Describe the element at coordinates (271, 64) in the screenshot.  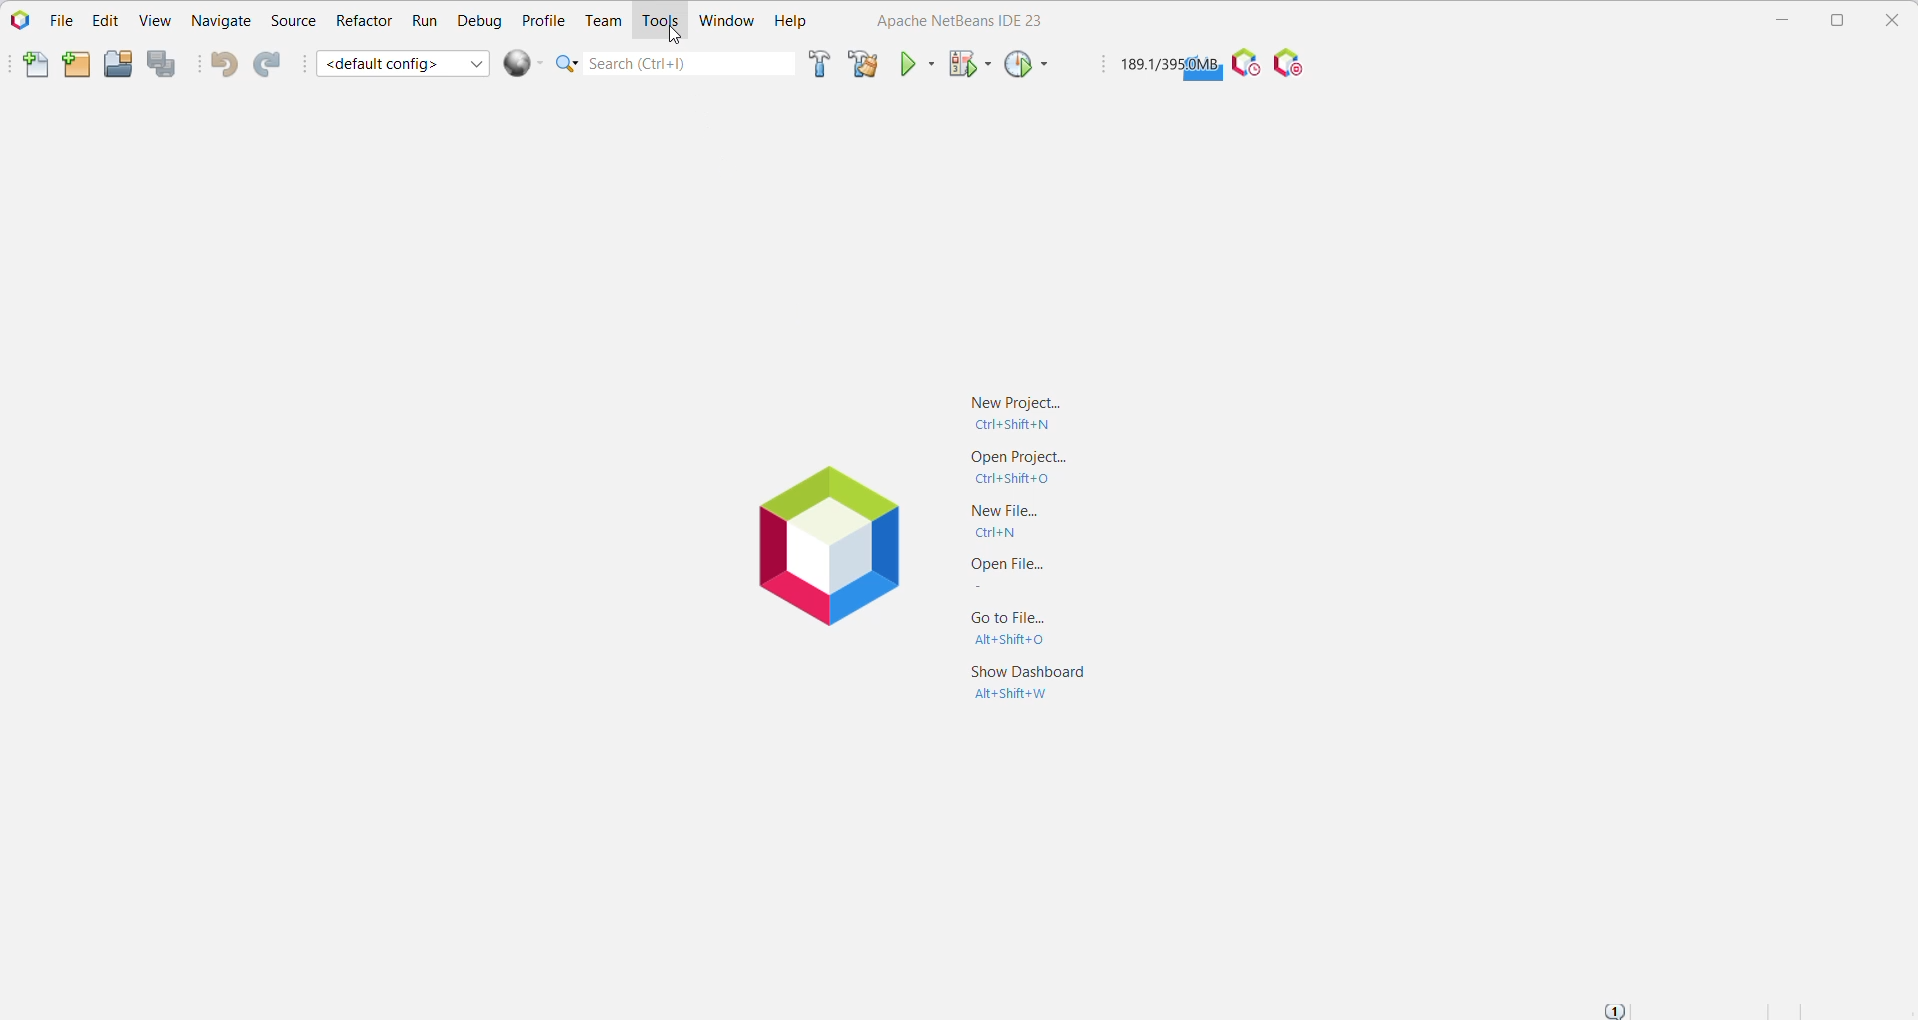
I see `Redo` at that location.